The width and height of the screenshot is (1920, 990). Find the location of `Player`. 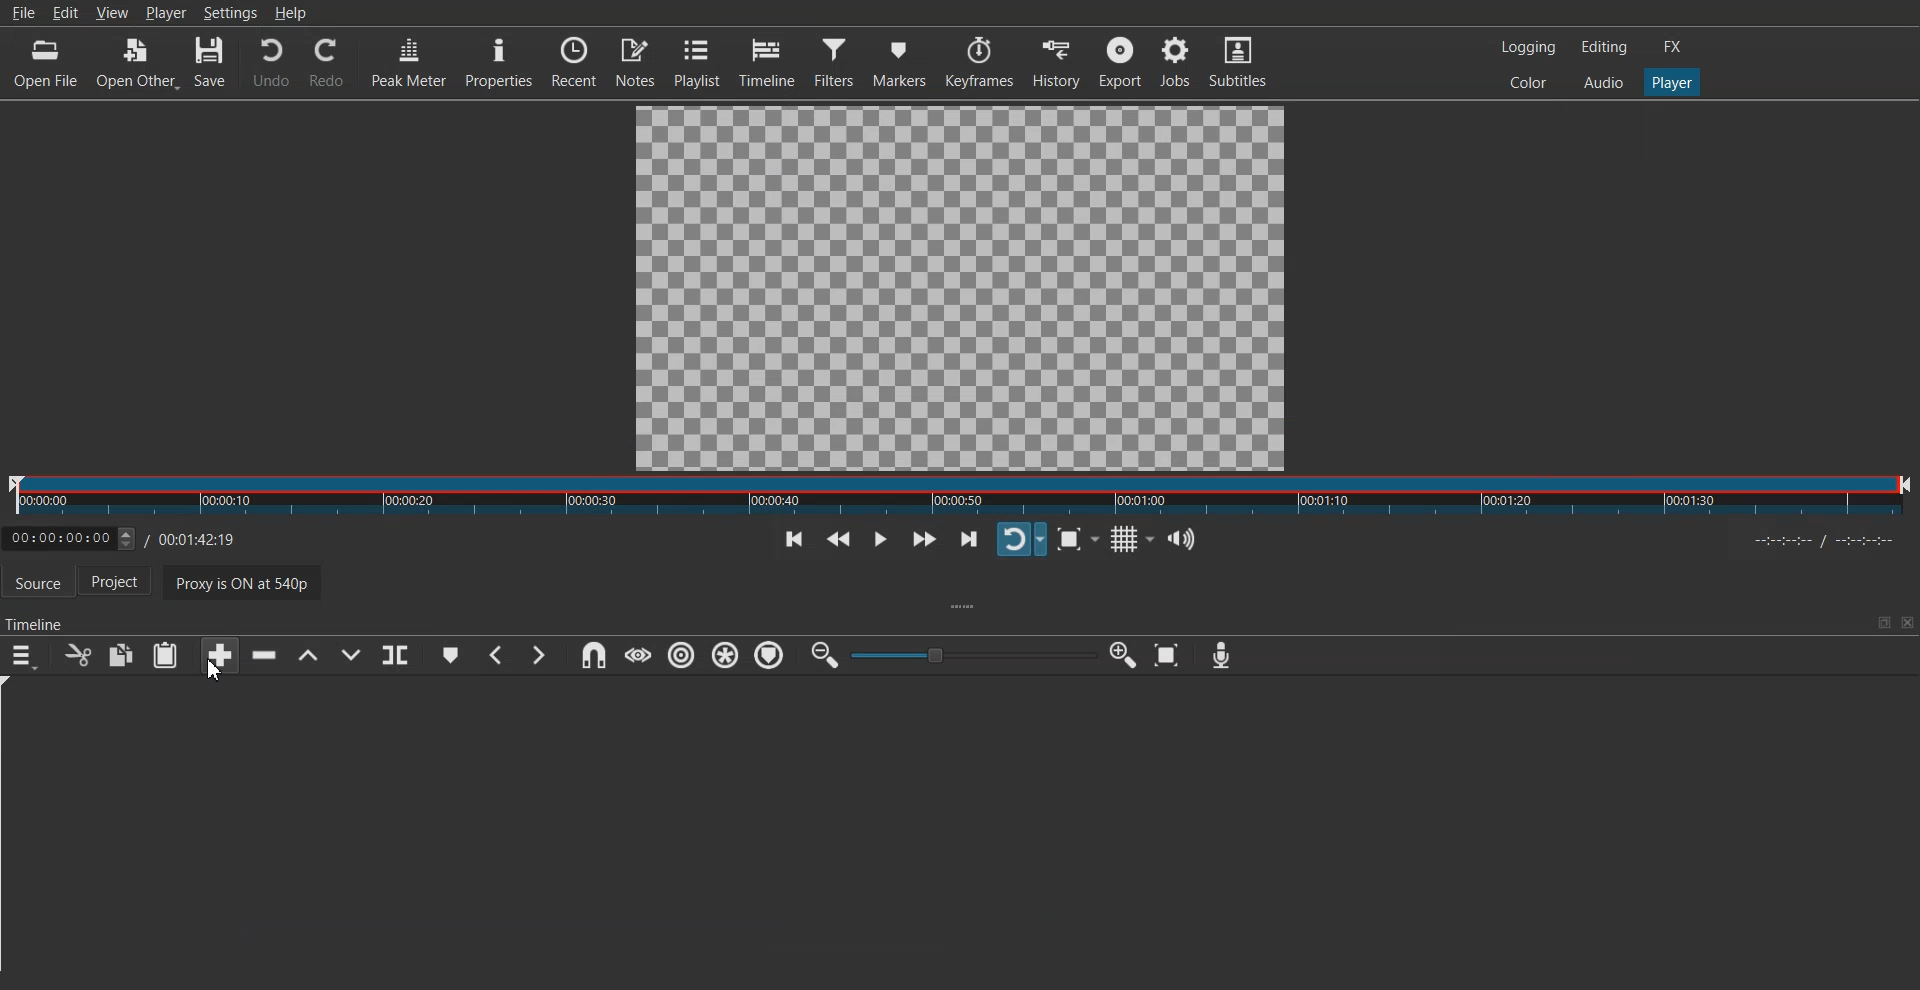

Player is located at coordinates (1673, 83).